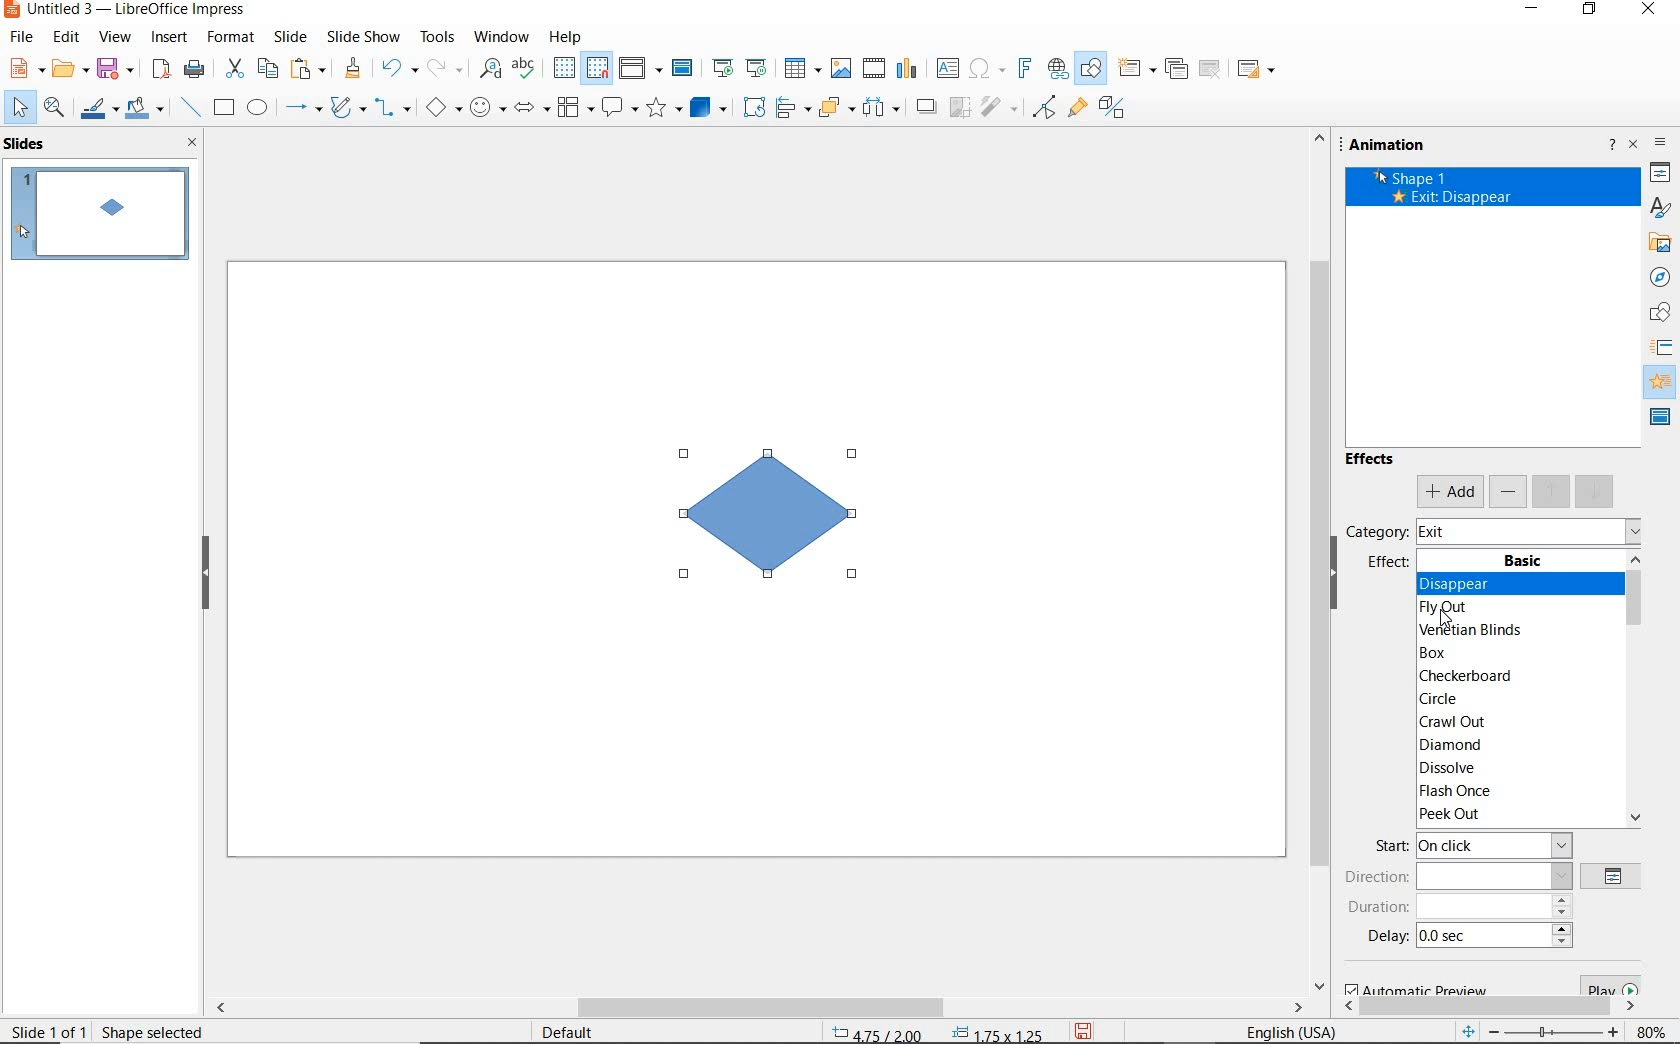 The image size is (1680, 1044). What do you see at coordinates (1115, 110) in the screenshot?
I see `toggle extrusion` at bounding box center [1115, 110].